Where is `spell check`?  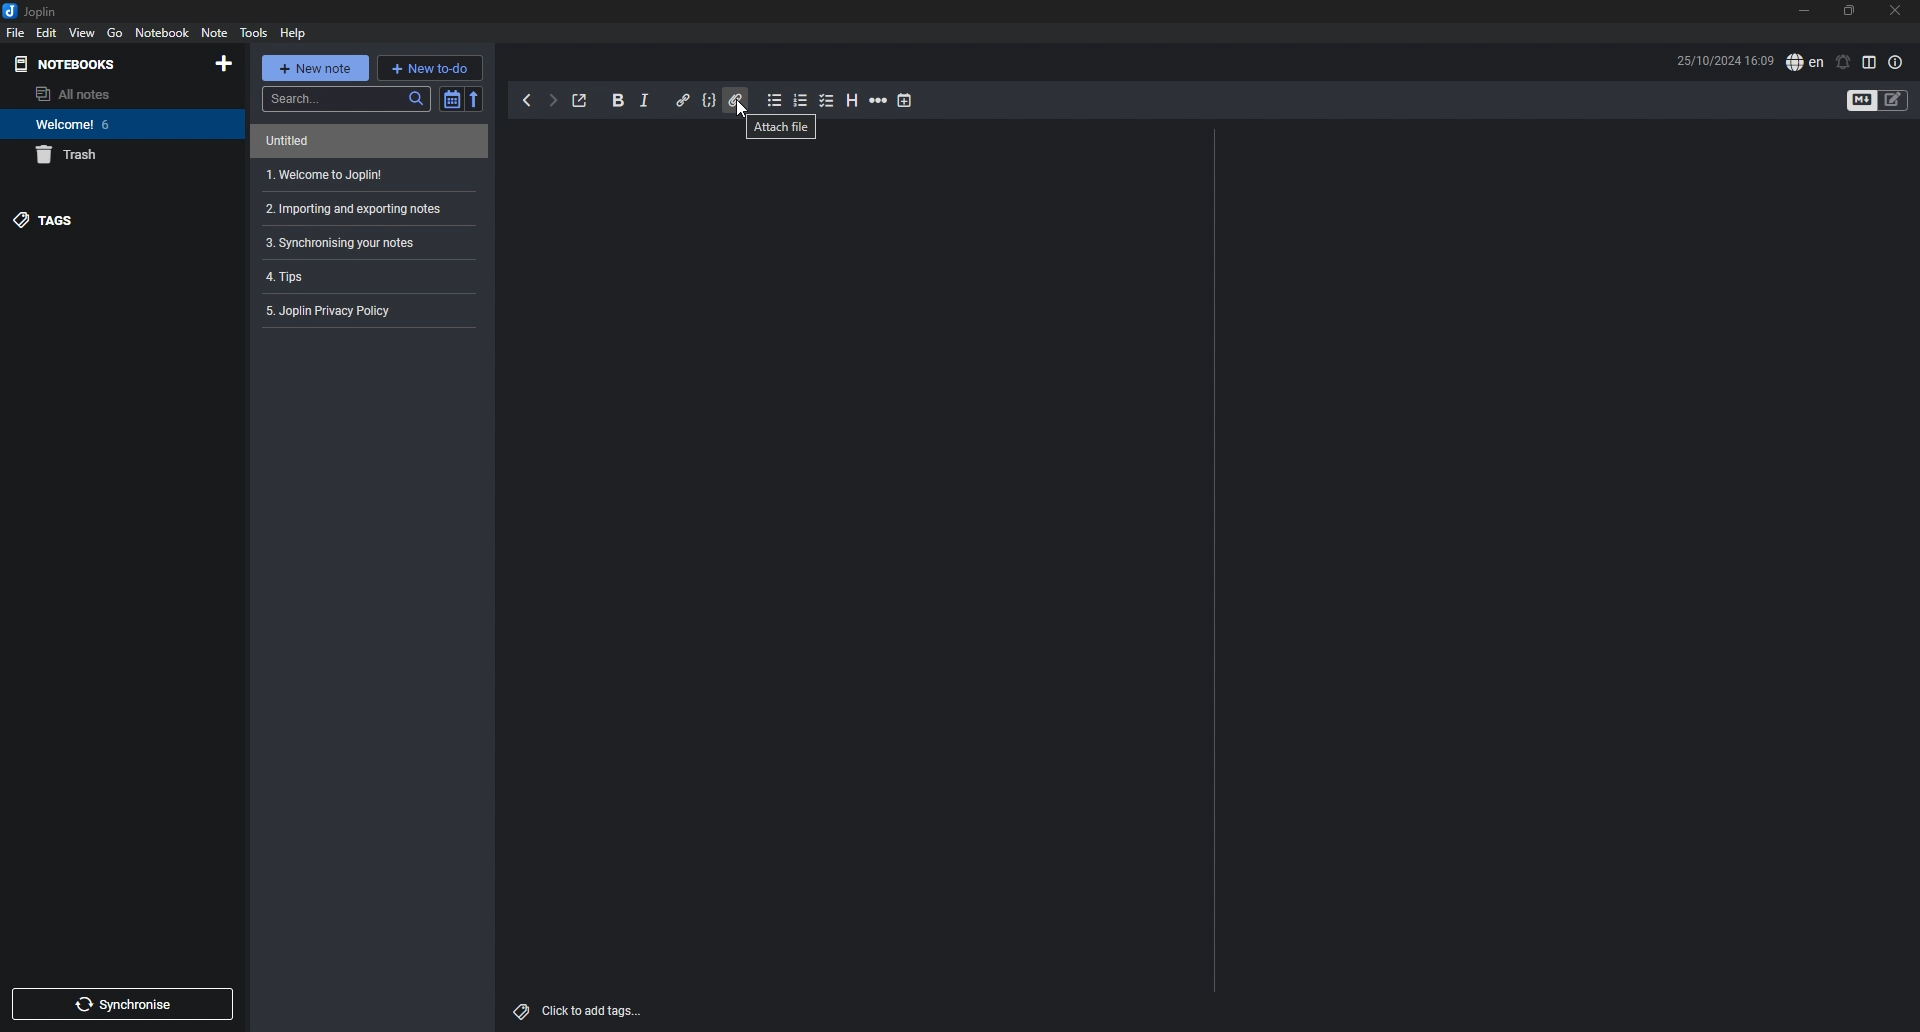 spell check is located at coordinates (1806, 62).